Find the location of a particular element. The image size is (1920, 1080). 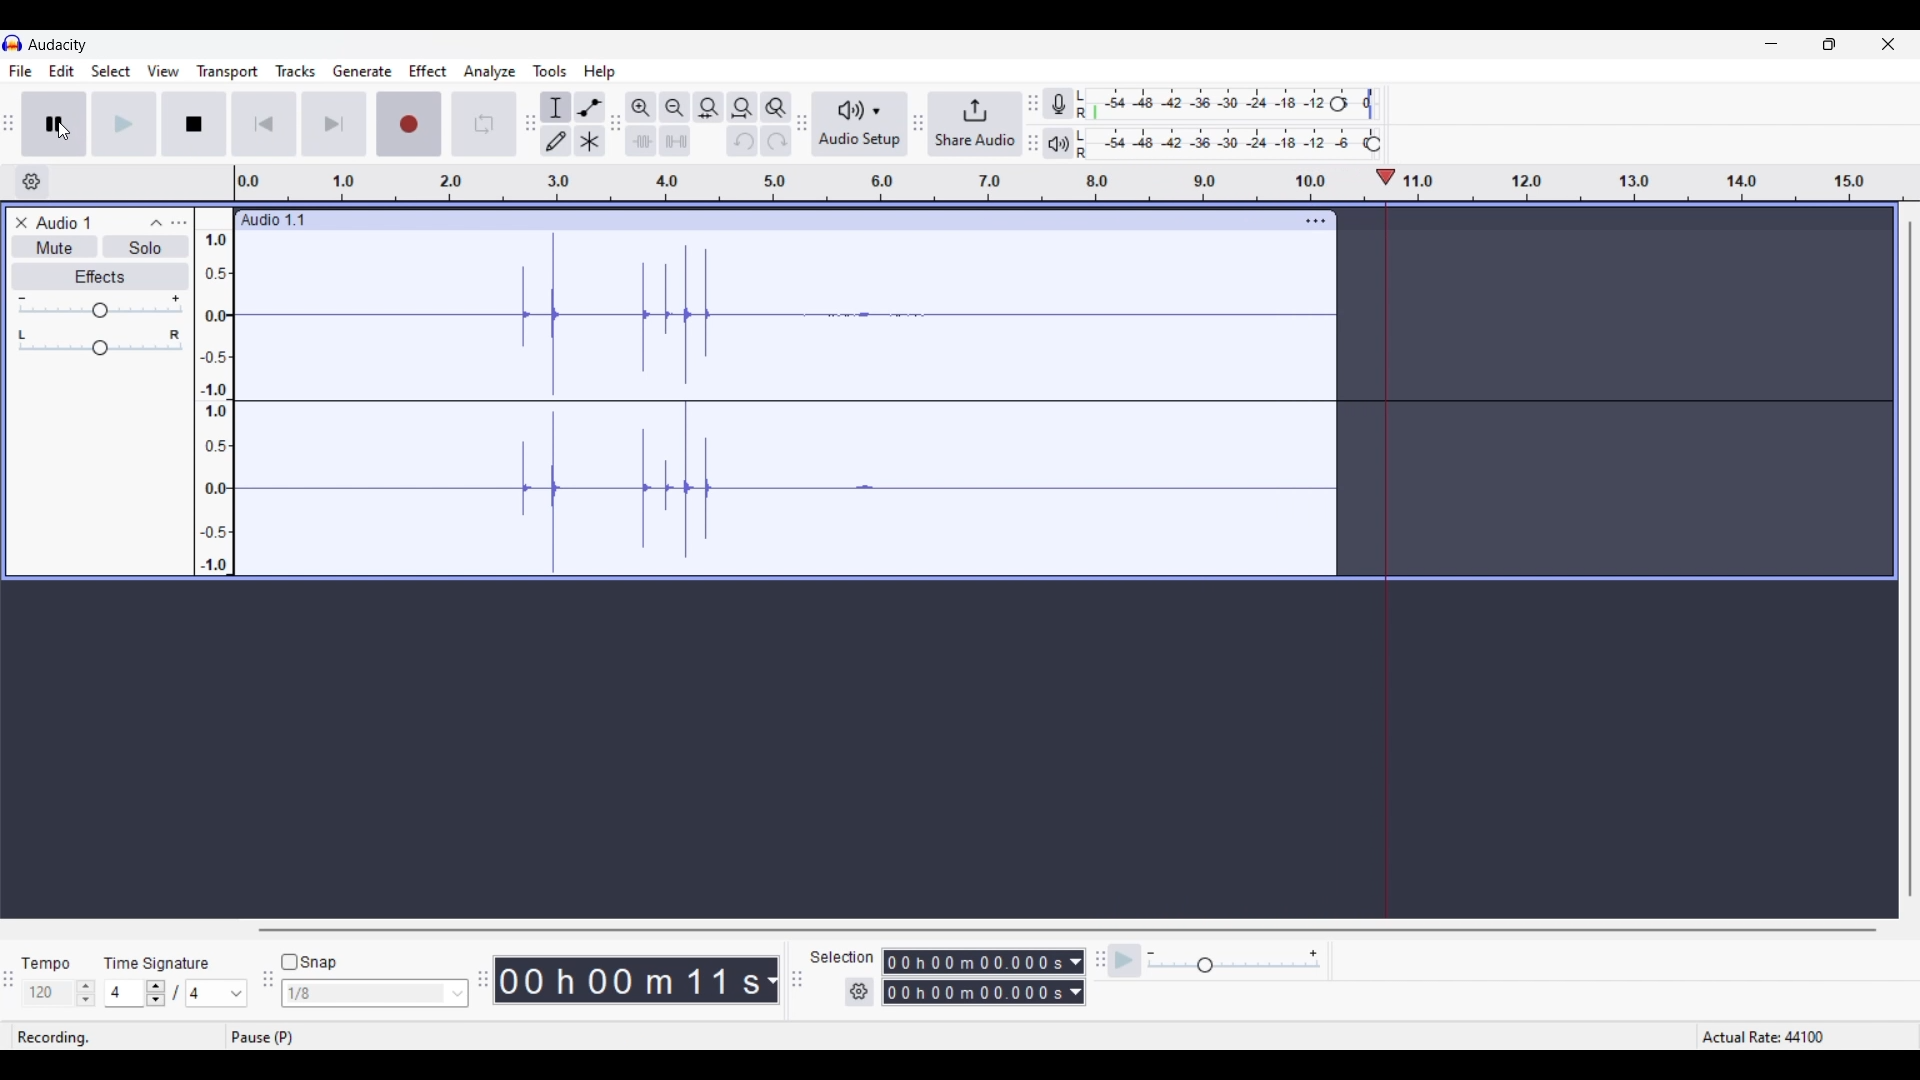

120 is located at coordinates (48, 994).